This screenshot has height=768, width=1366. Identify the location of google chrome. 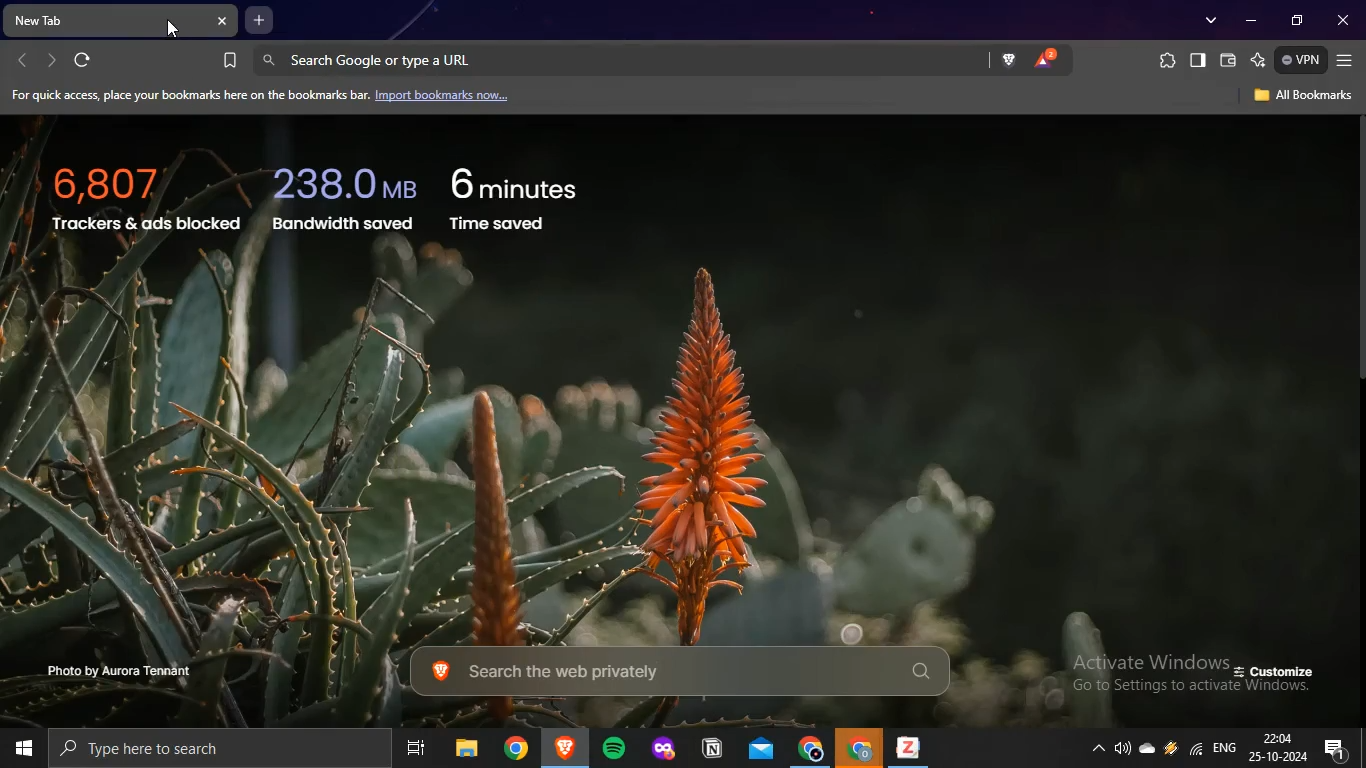
(861, 749).